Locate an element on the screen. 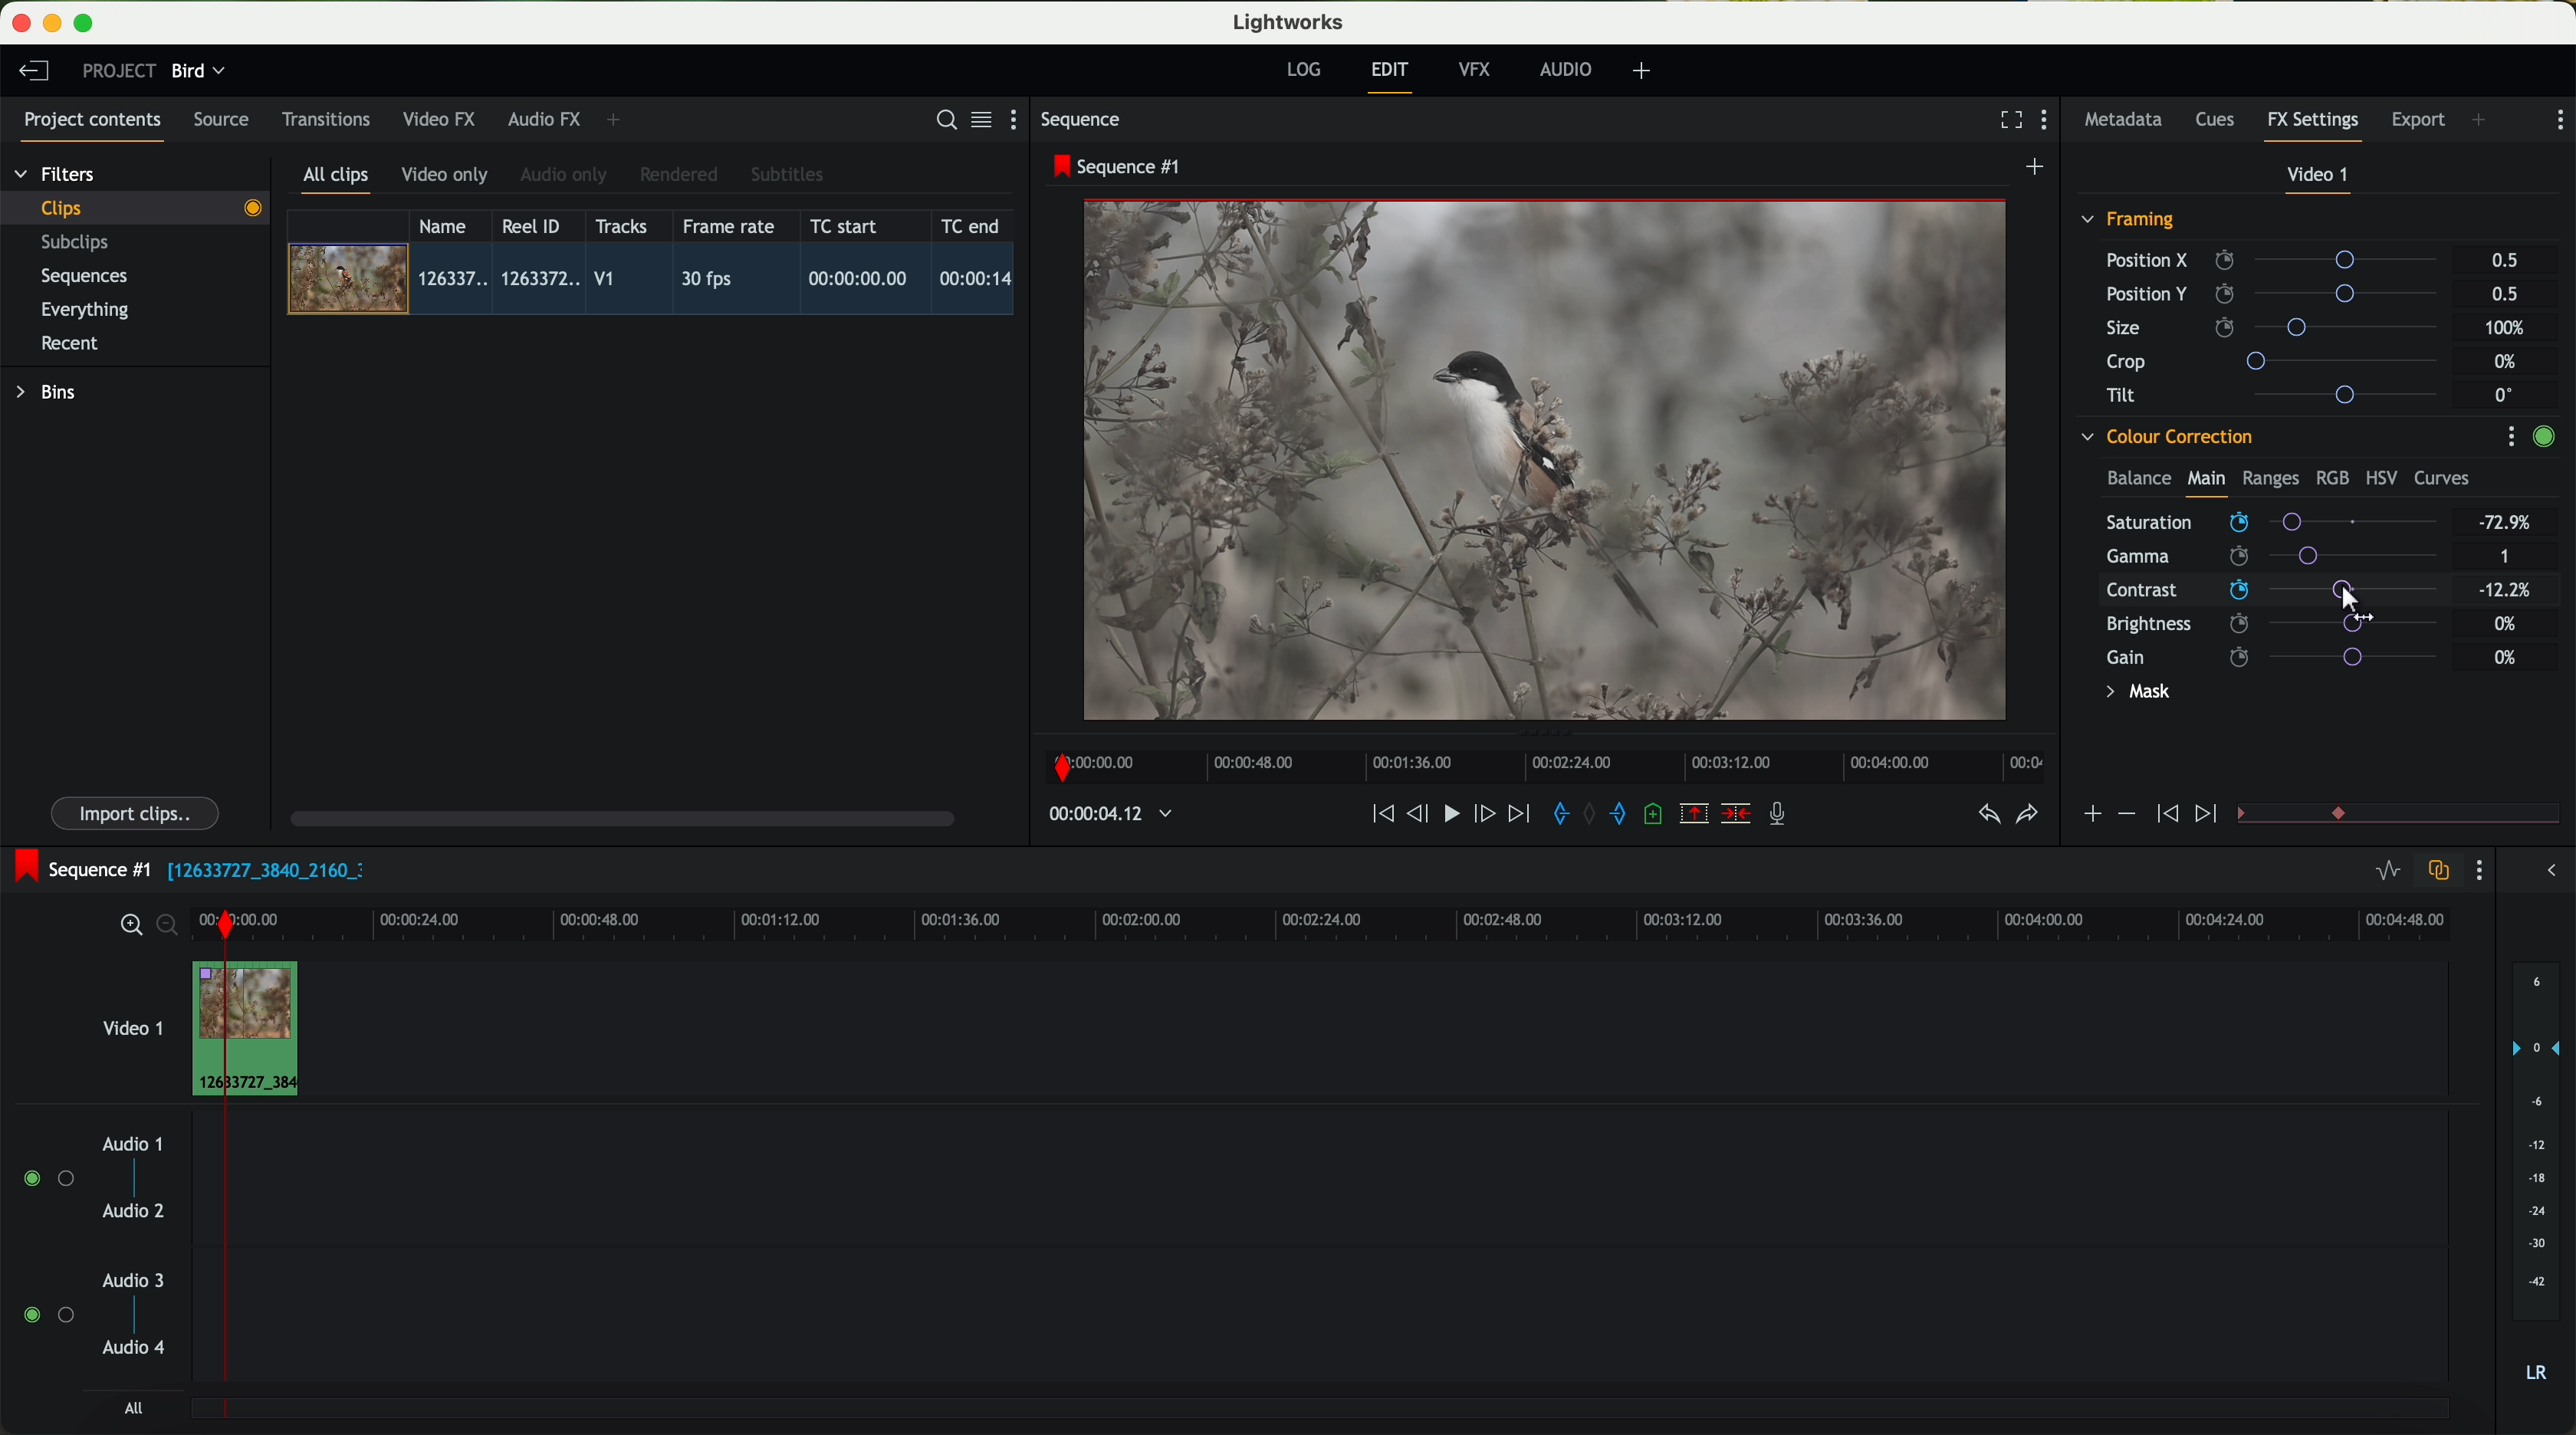  mask is located at coordinates (2134, 694).